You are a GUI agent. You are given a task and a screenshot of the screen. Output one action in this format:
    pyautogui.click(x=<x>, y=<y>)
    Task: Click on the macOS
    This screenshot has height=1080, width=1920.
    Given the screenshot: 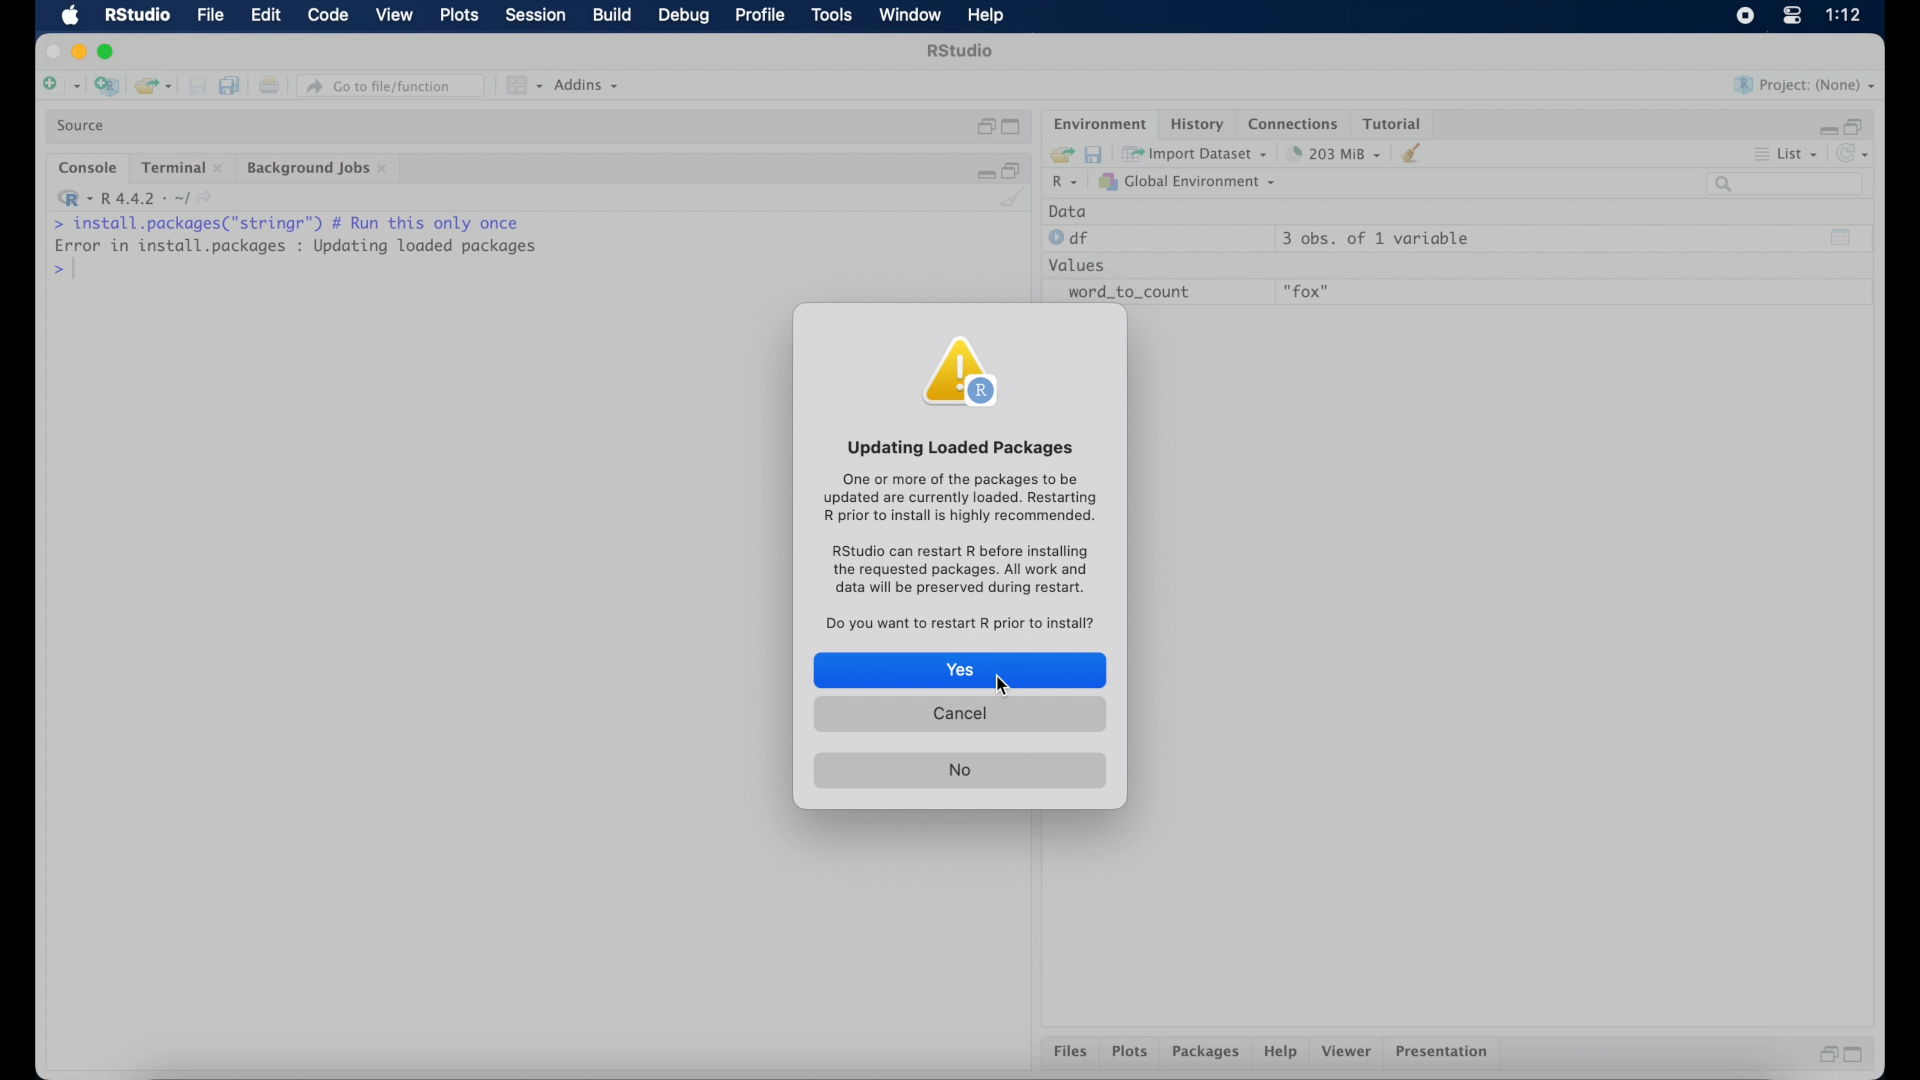 What is the action you would take?
    pyautogui.click(x=70, y=16)
    